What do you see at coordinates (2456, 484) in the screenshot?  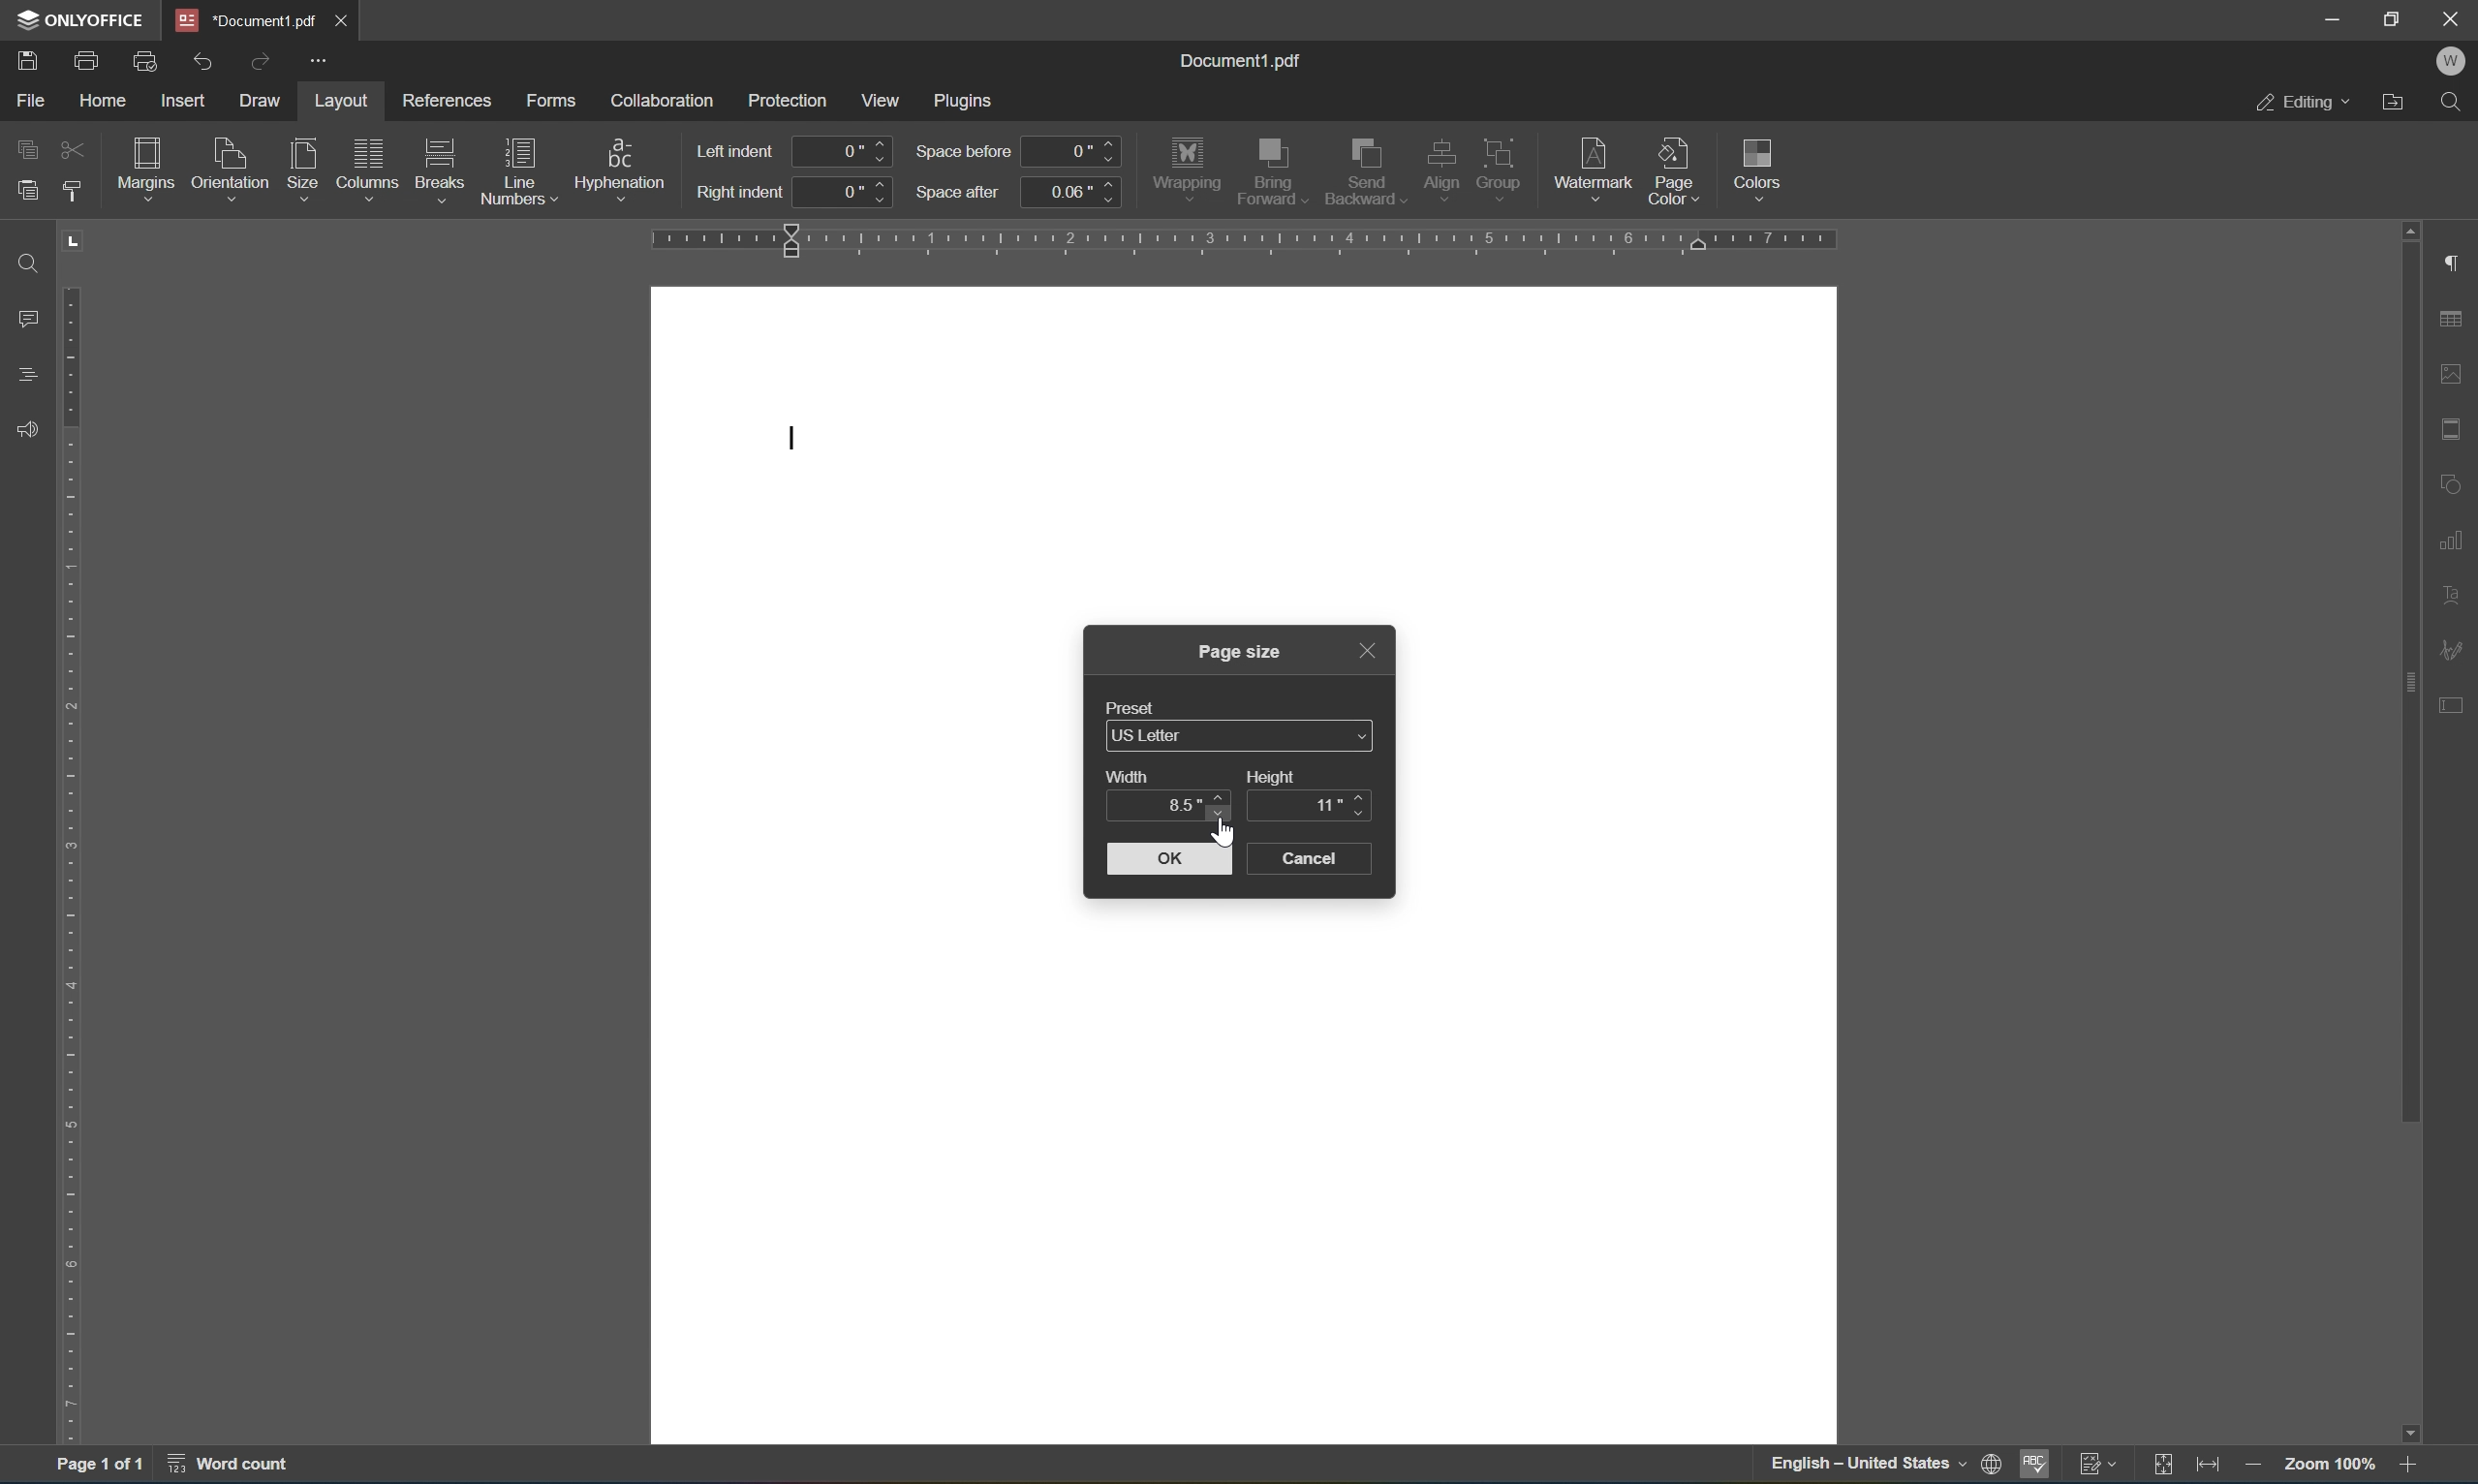 I see `shape settings` at bounding box center [2456, 484].